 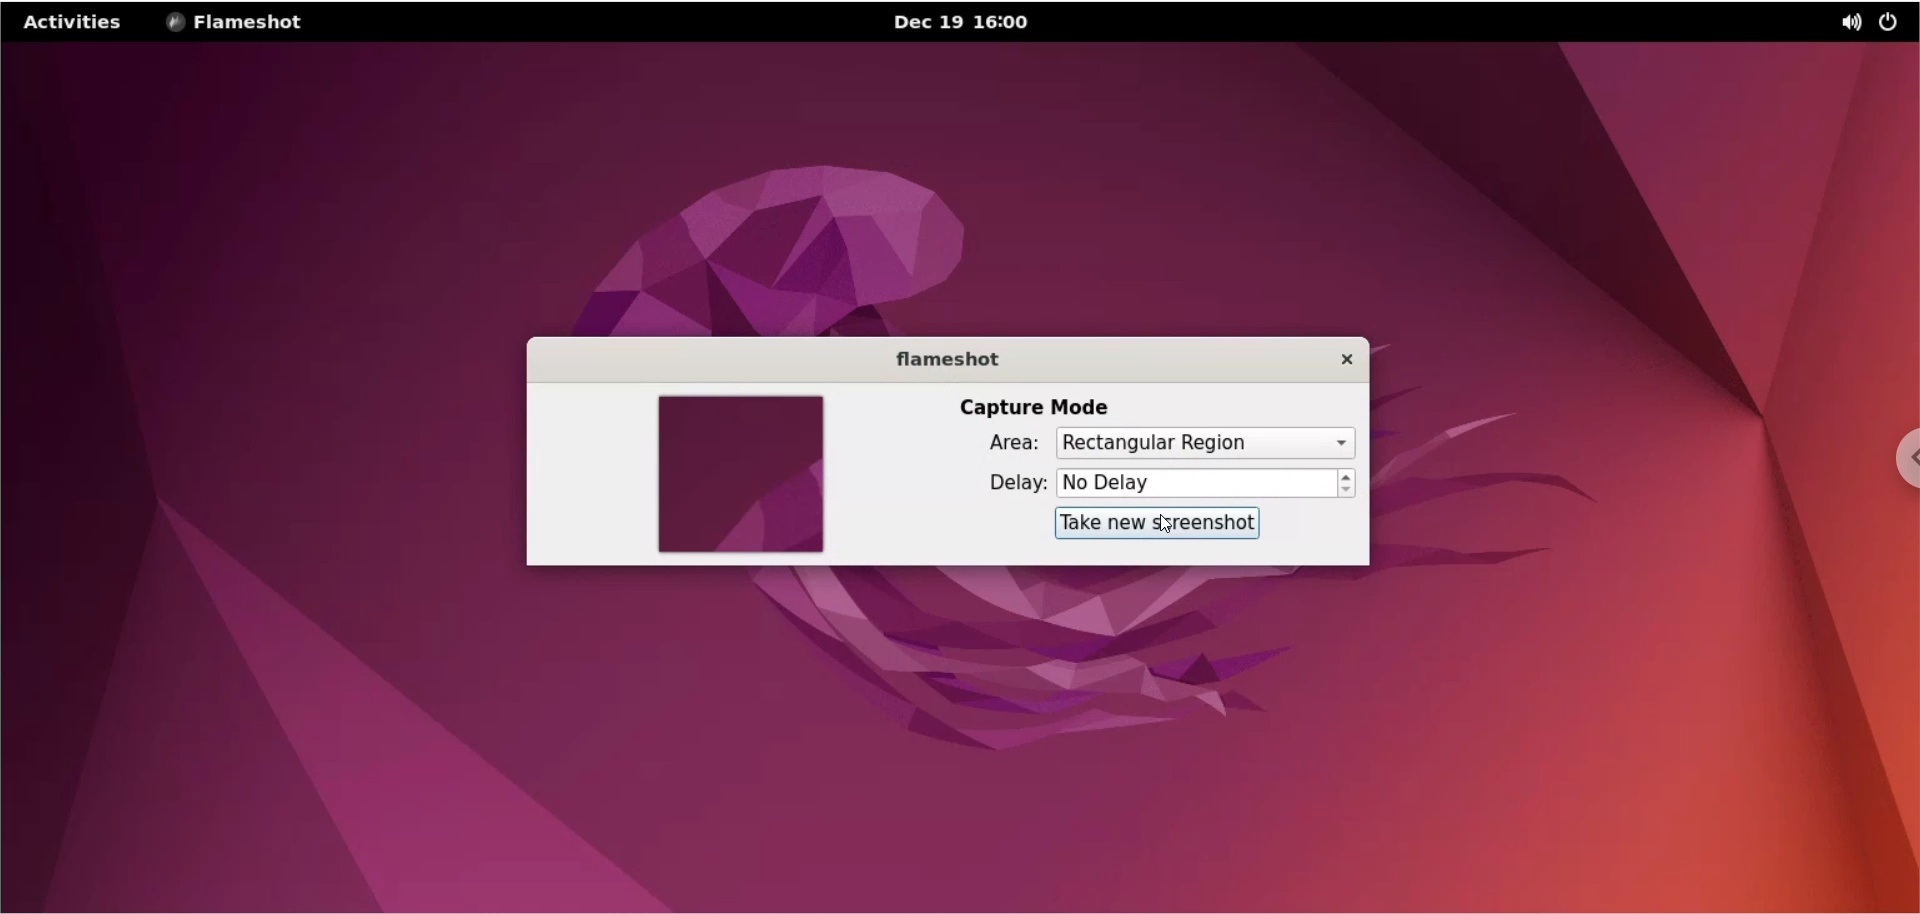 I want to click on power options, so click(x=1894, y=22).